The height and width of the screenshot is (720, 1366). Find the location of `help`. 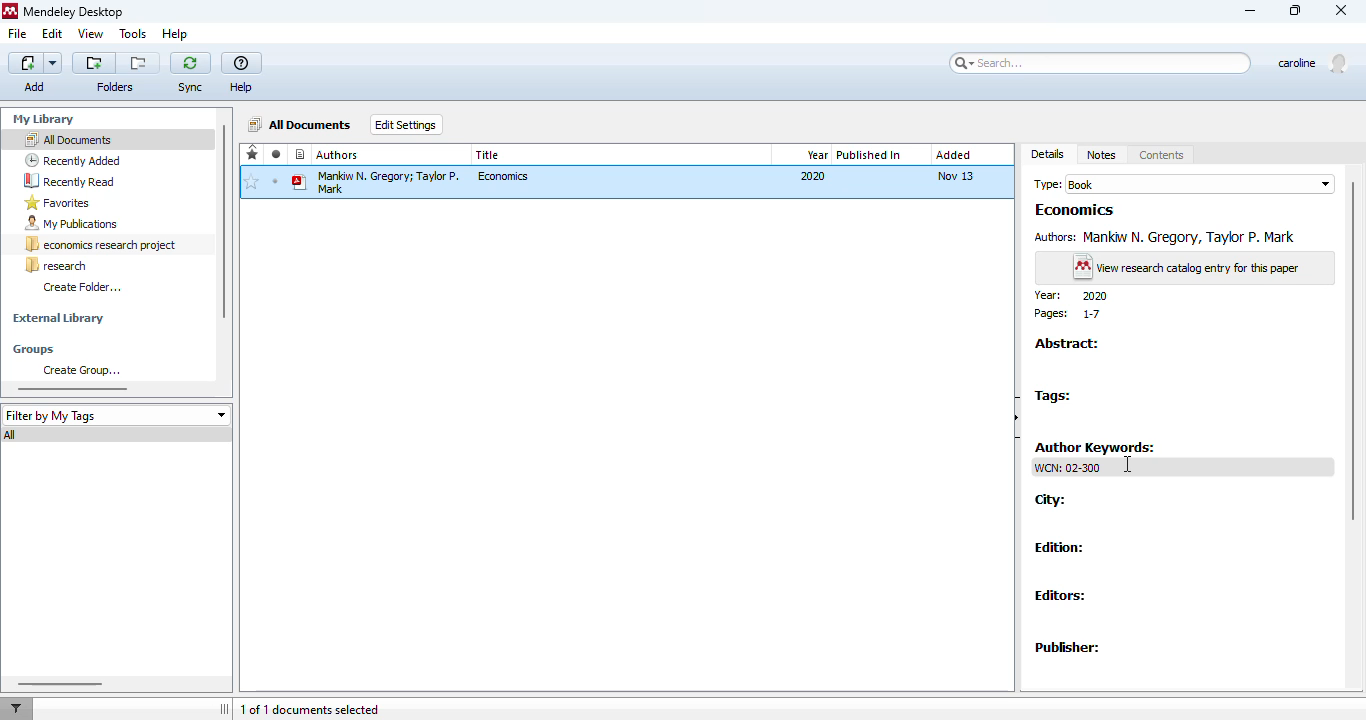

help is located at coordinates (175, 35).